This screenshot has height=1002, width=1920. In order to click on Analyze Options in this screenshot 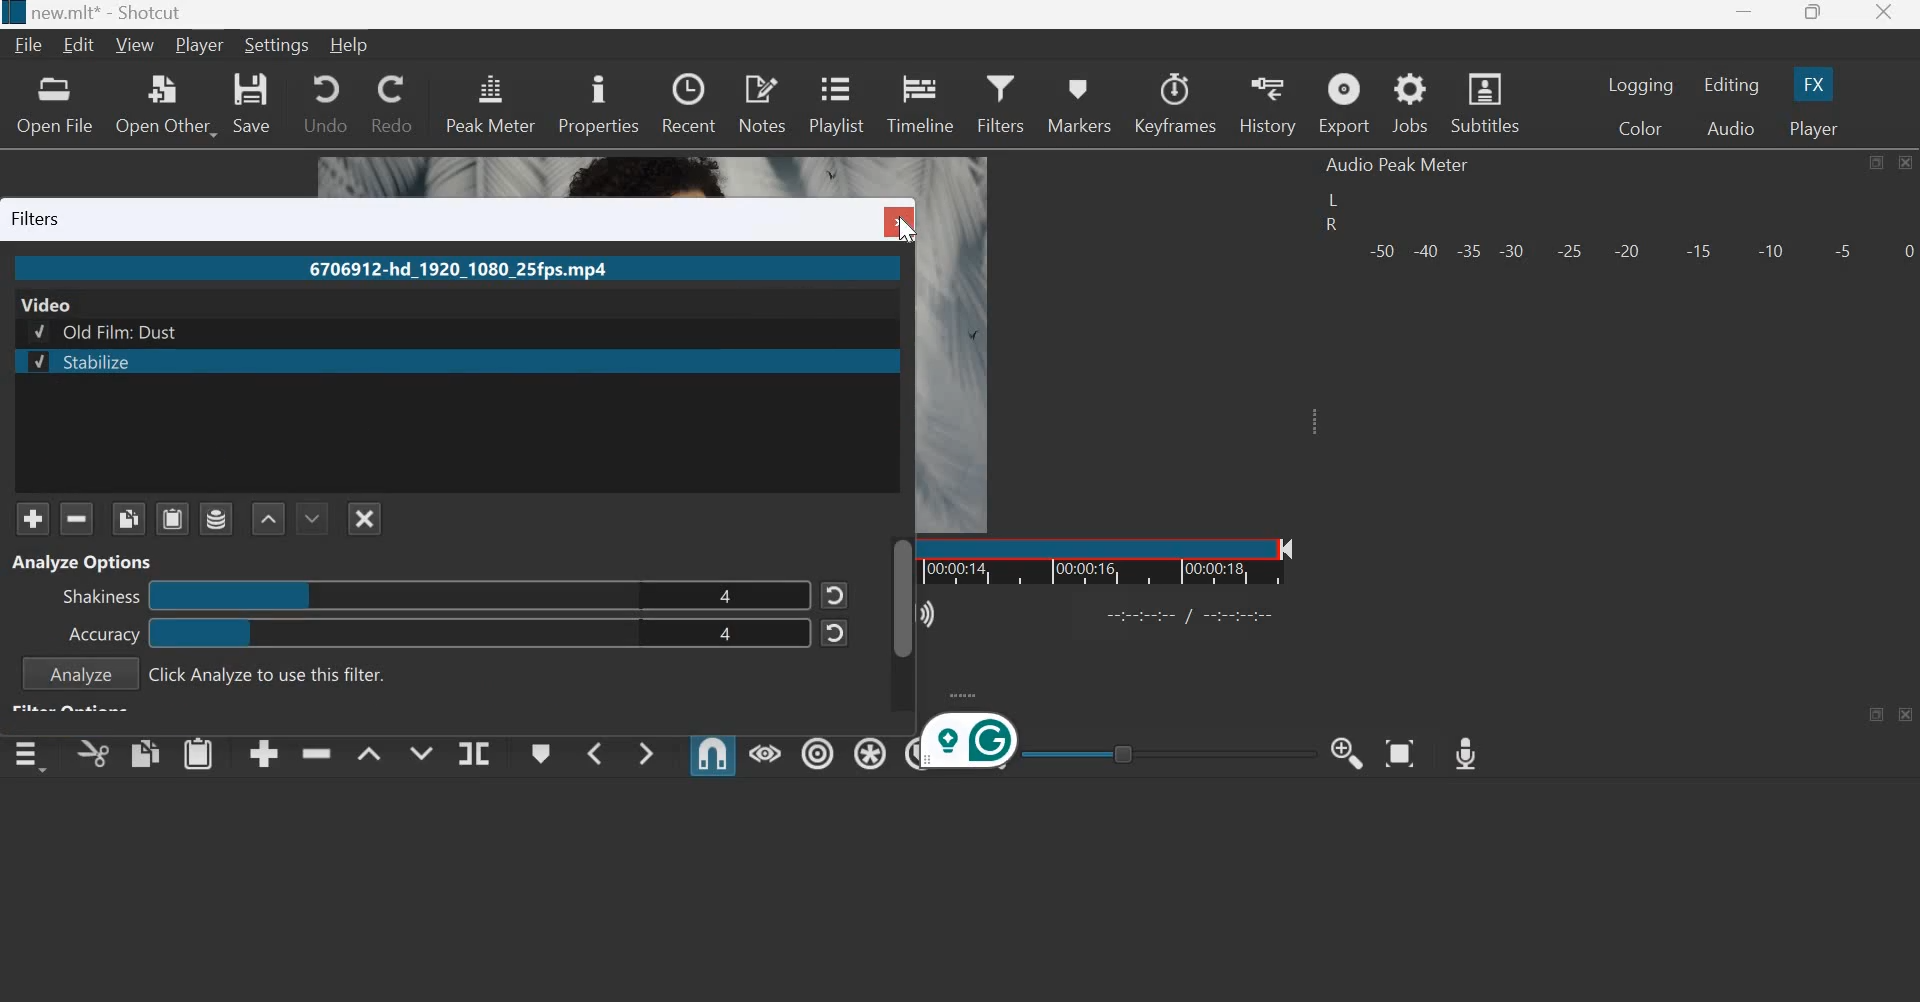, I will do `click(86, 560)`.